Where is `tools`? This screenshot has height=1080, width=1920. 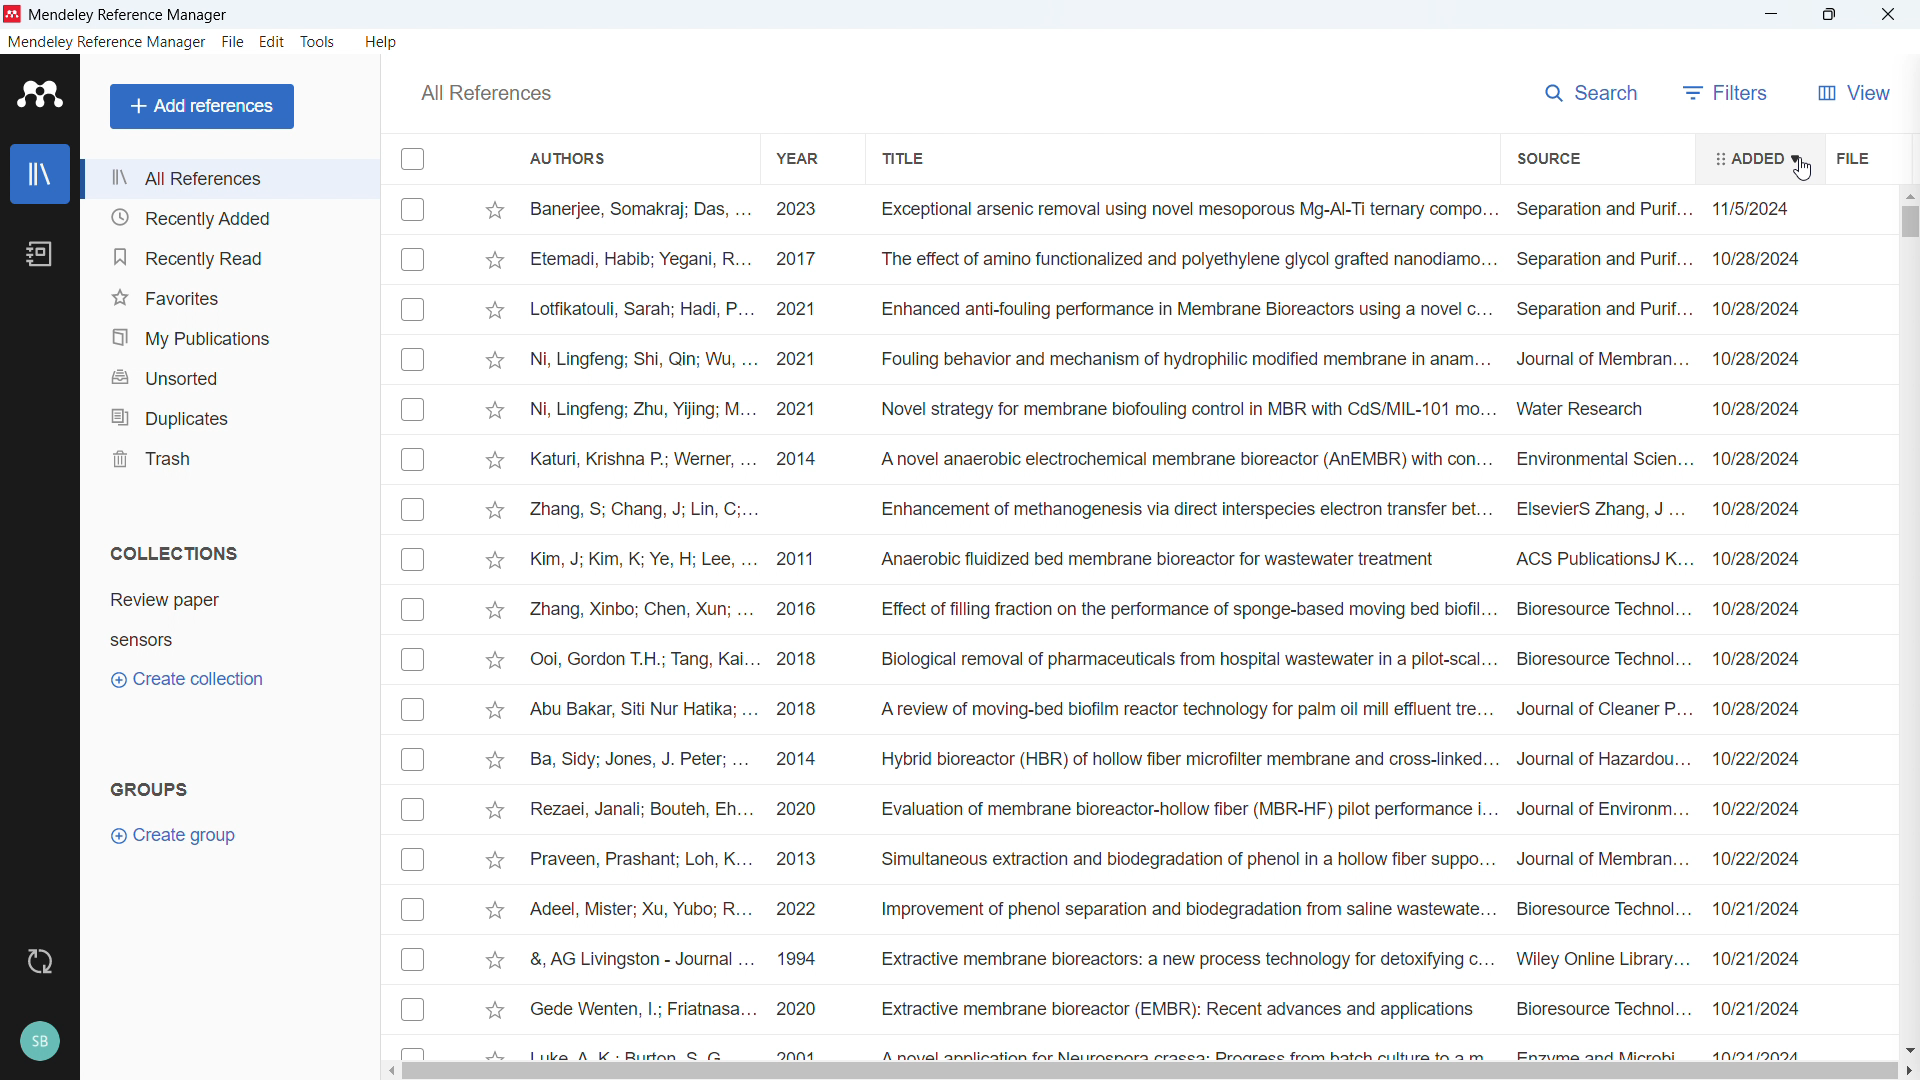
tools is located at coordinates (319, 41).